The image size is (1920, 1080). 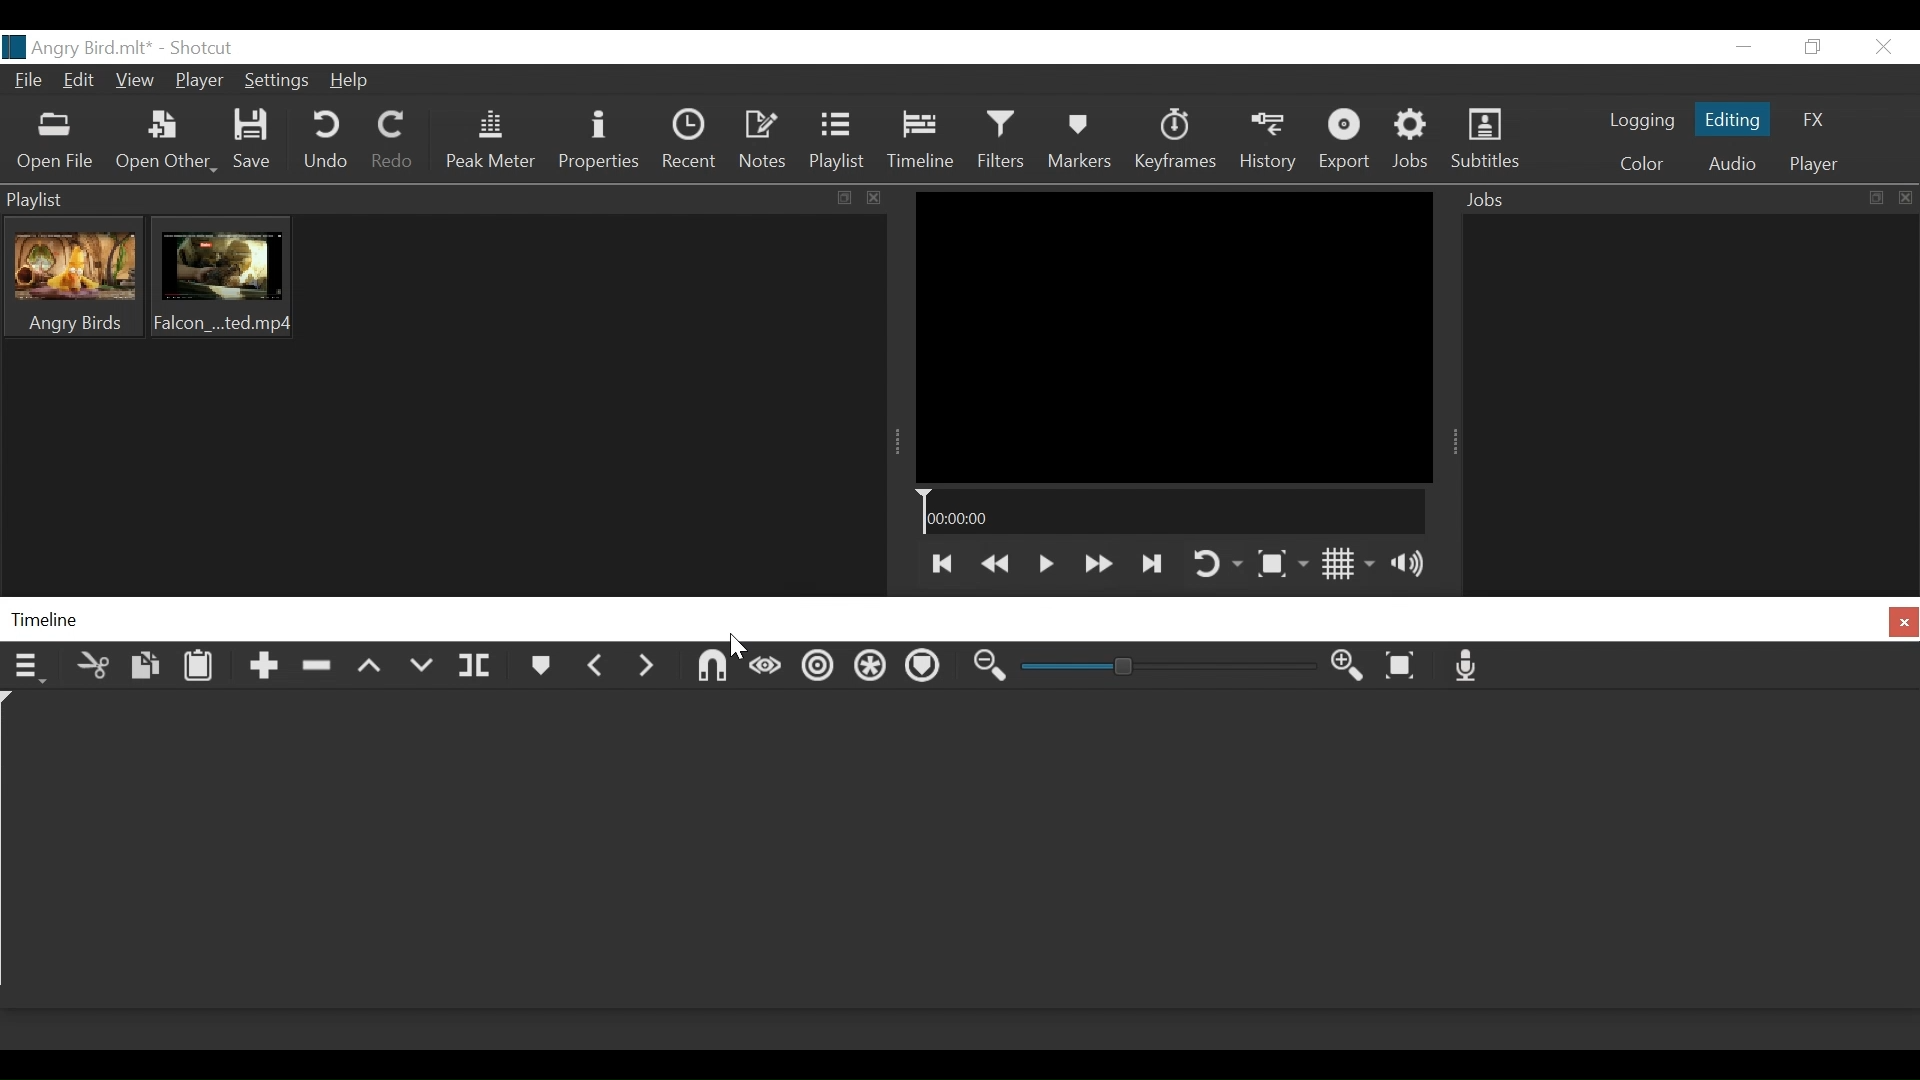 I want to click on Scrub while dragging, so click(x=765, y=668).